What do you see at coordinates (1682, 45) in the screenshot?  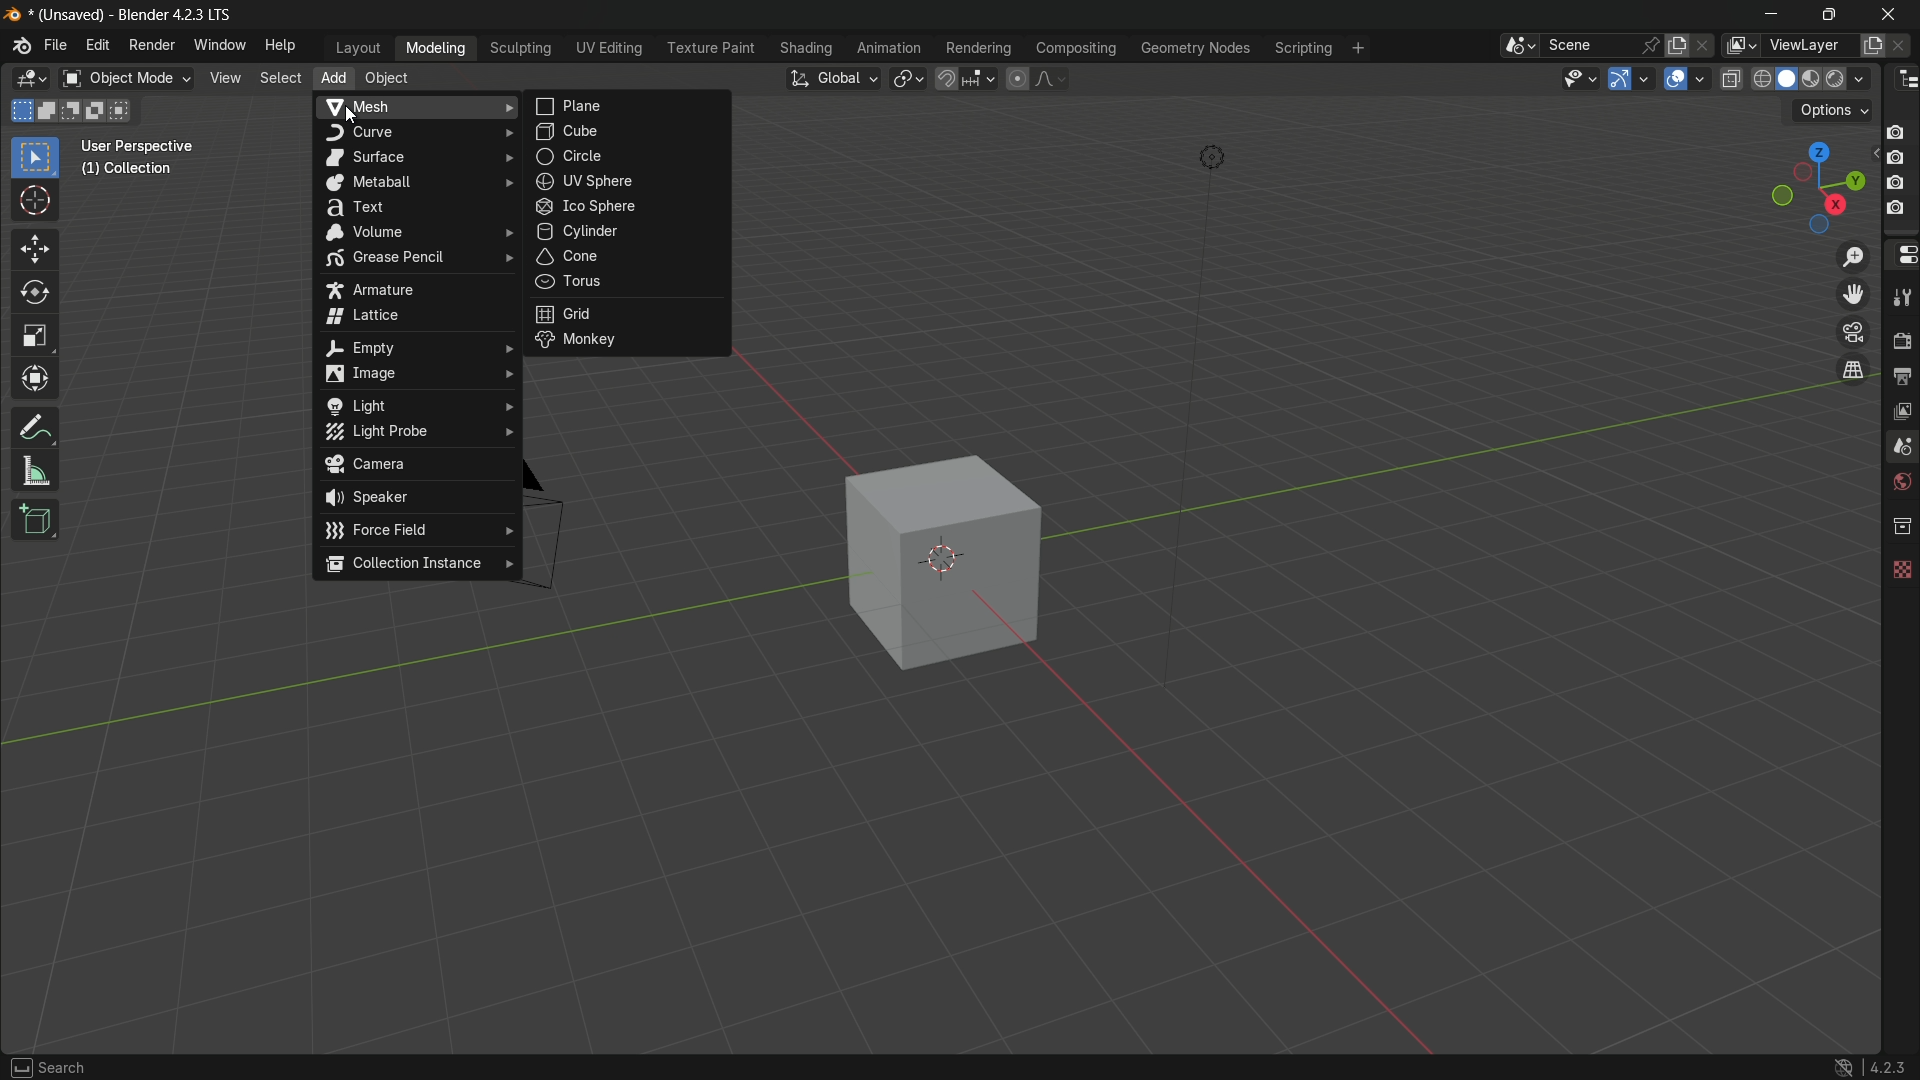 I see `new scene` at bounding box center [1682, 45].